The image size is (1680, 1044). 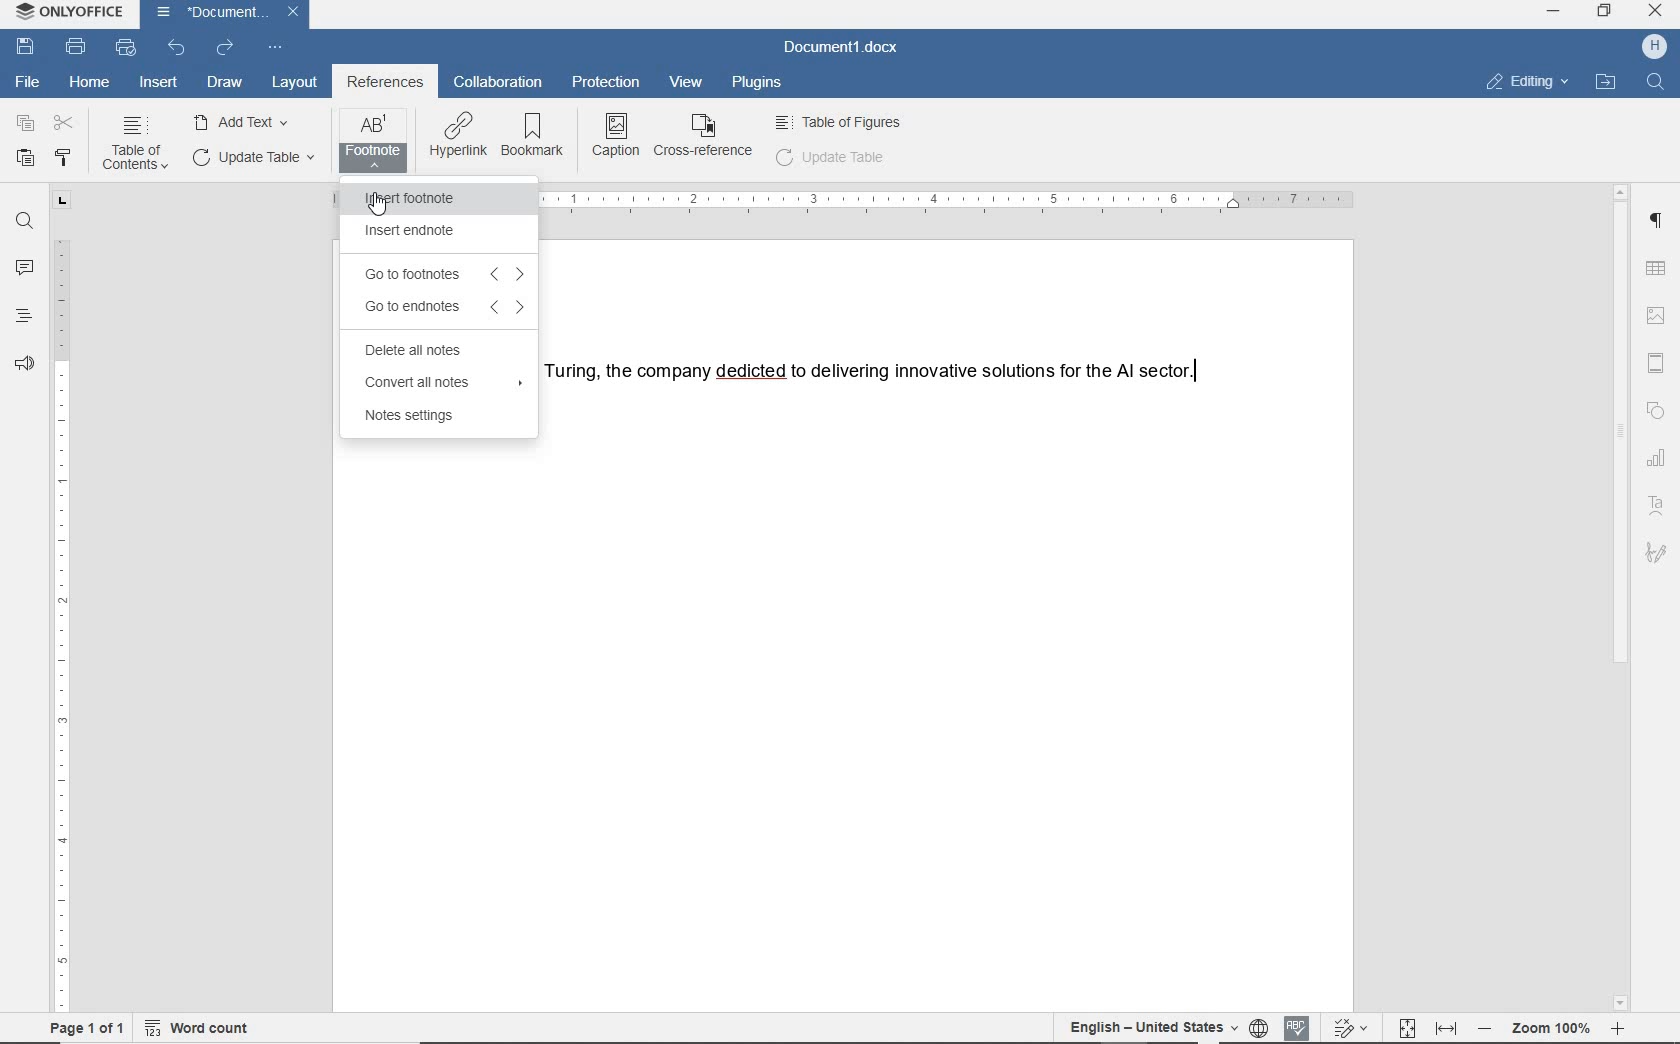 I want to click on CHART, so click(x=1660, y=457).